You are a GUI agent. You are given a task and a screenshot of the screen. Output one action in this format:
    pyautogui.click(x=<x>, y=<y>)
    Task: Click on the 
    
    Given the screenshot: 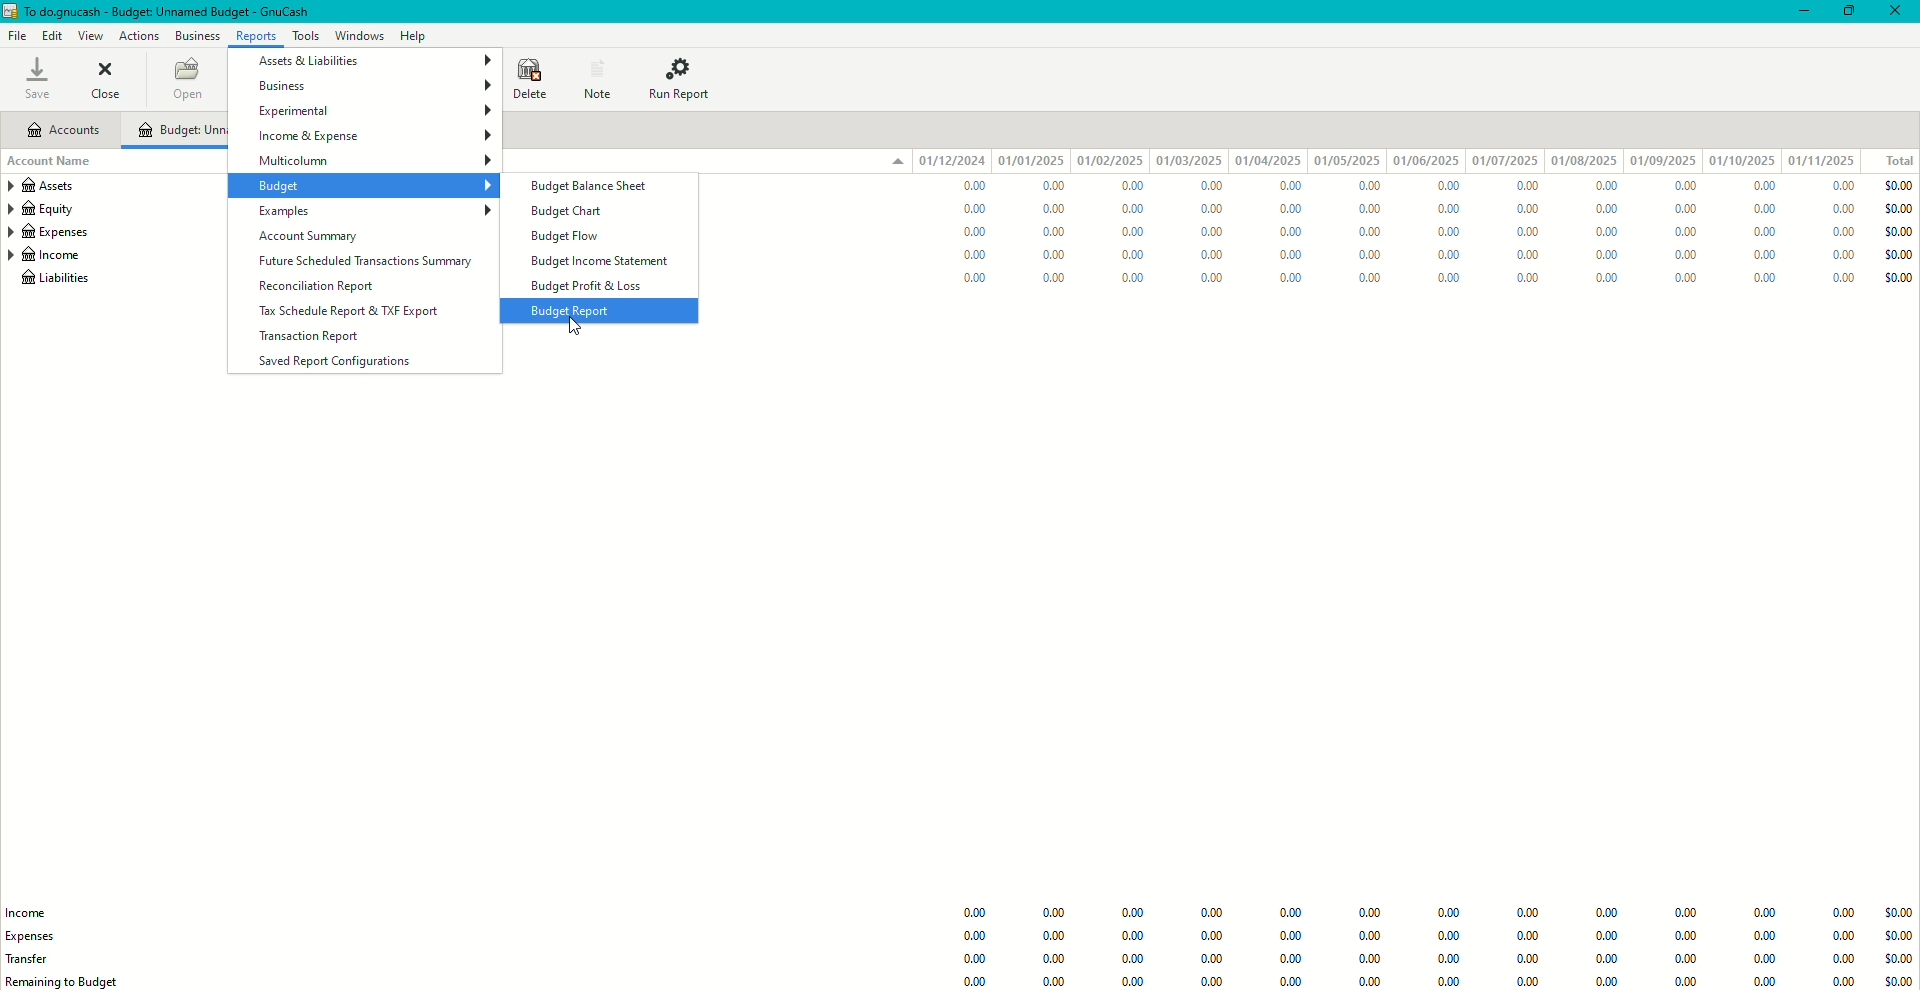 What is the action you would take?
    pyautogui.click(x=1366, y=916)
    